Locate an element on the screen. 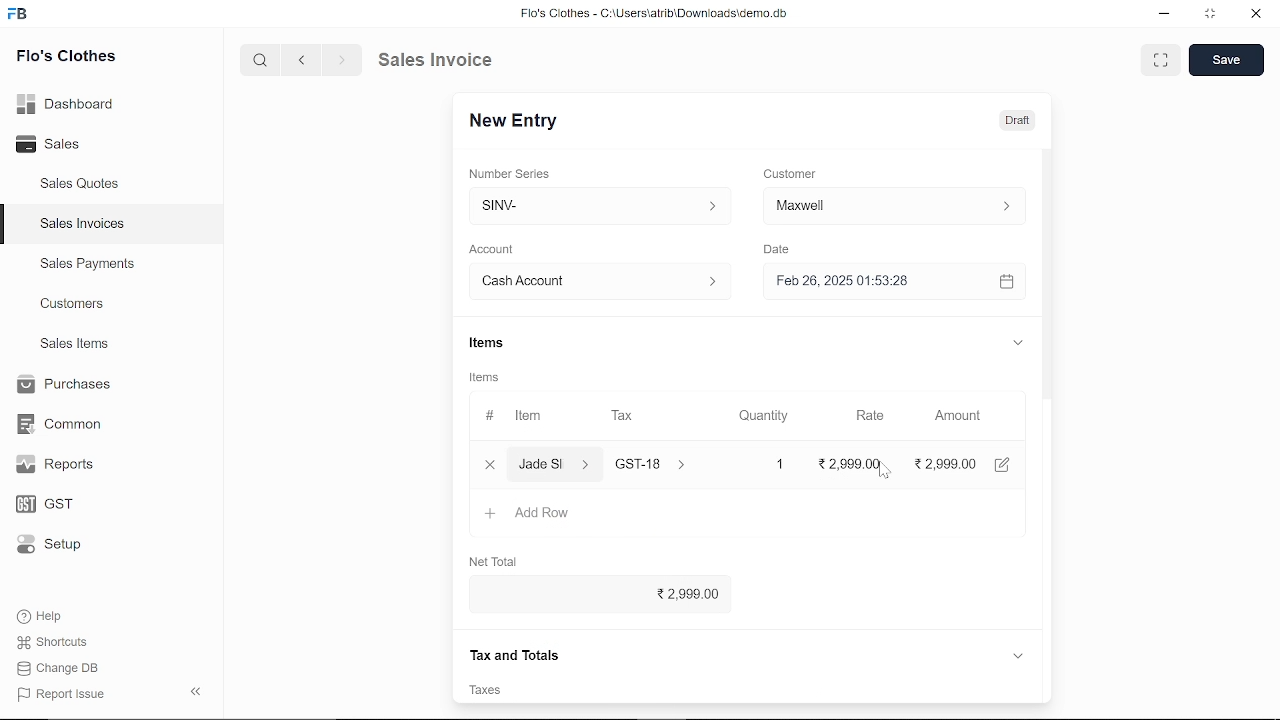  Net Total is located at coordinates (496, 558).